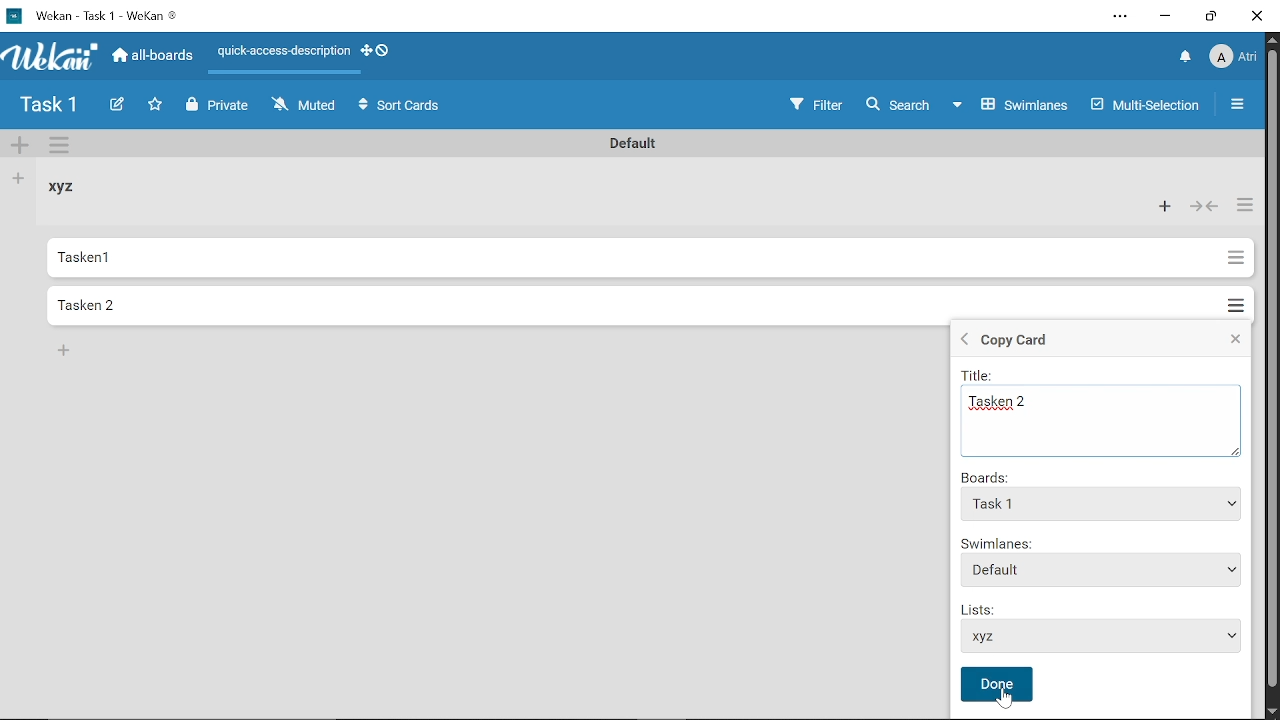 The width and height of the screenshot is (1280, 720). Describe the element at coordinates (153, 58) in the screenshot. I see `All Boards` at that location.